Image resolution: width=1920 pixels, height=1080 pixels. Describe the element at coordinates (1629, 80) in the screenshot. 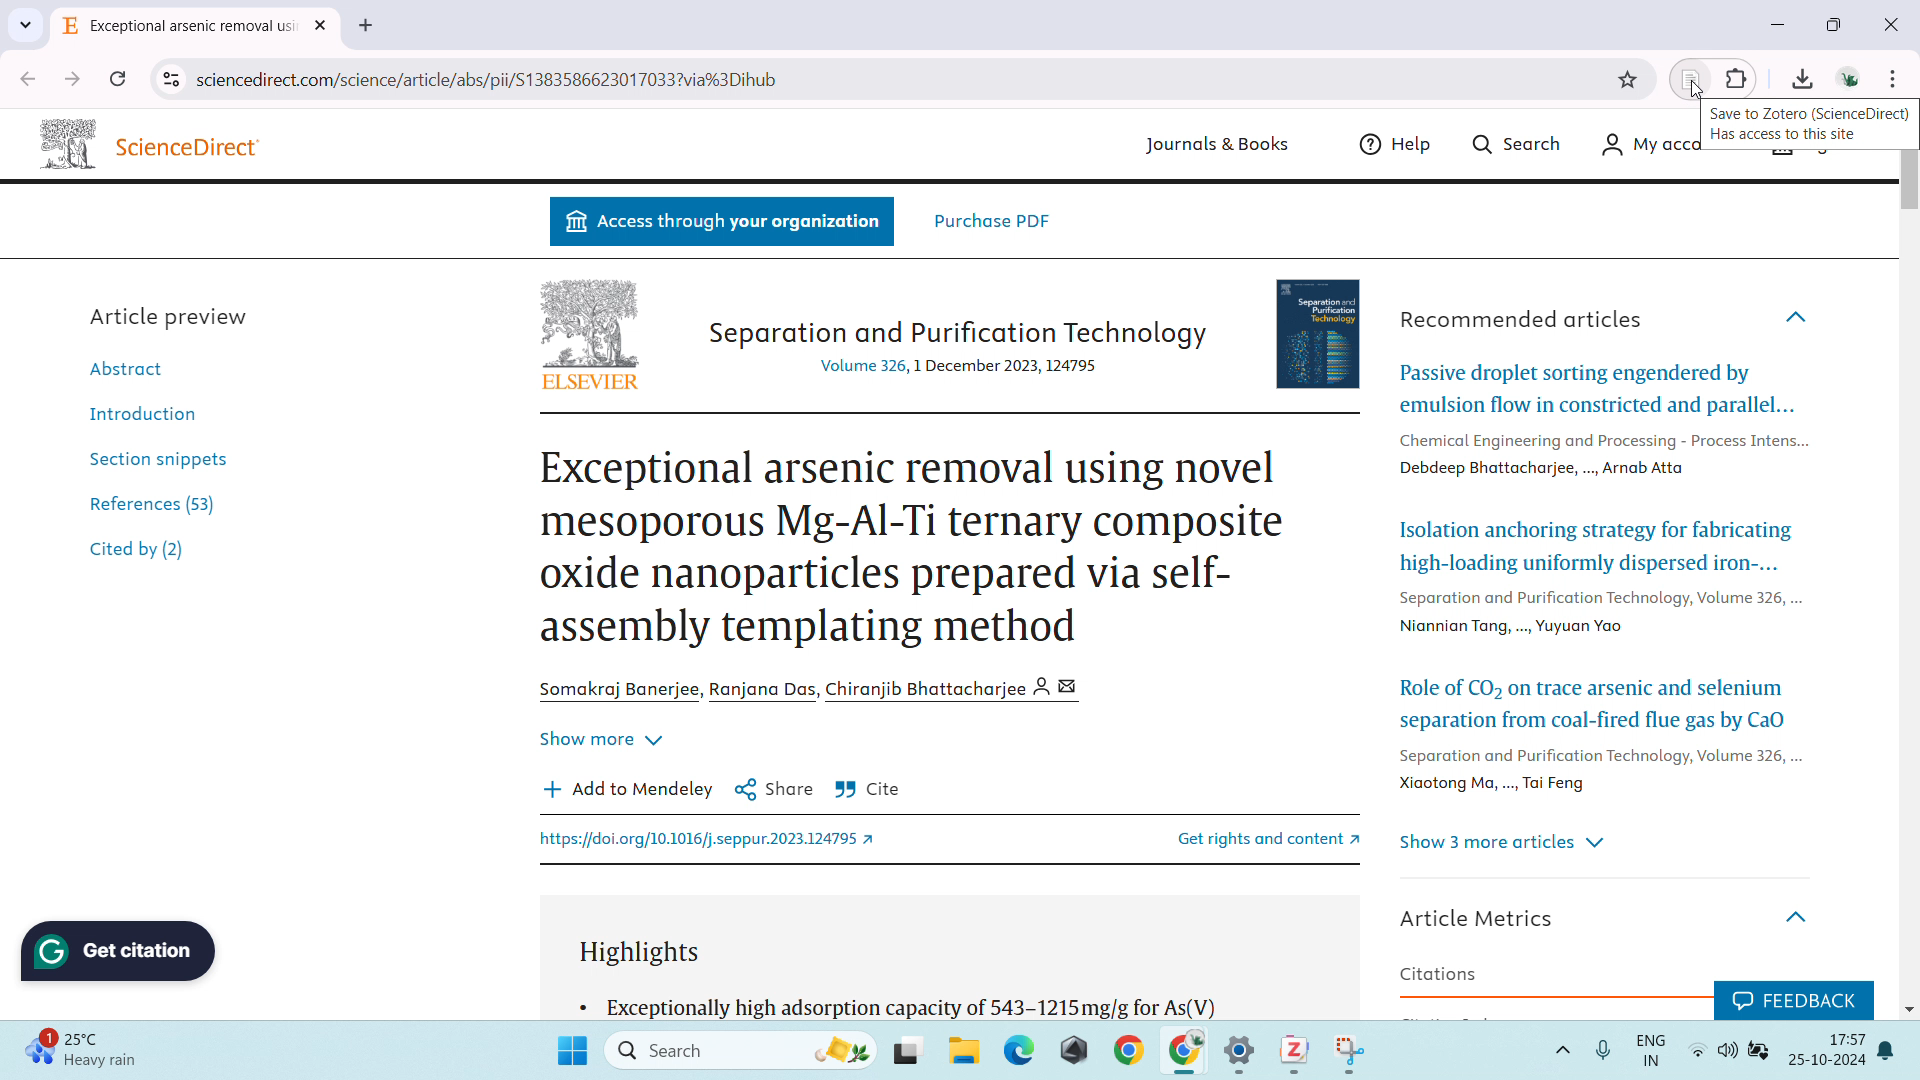

I see `bookmark this tab` at that location.